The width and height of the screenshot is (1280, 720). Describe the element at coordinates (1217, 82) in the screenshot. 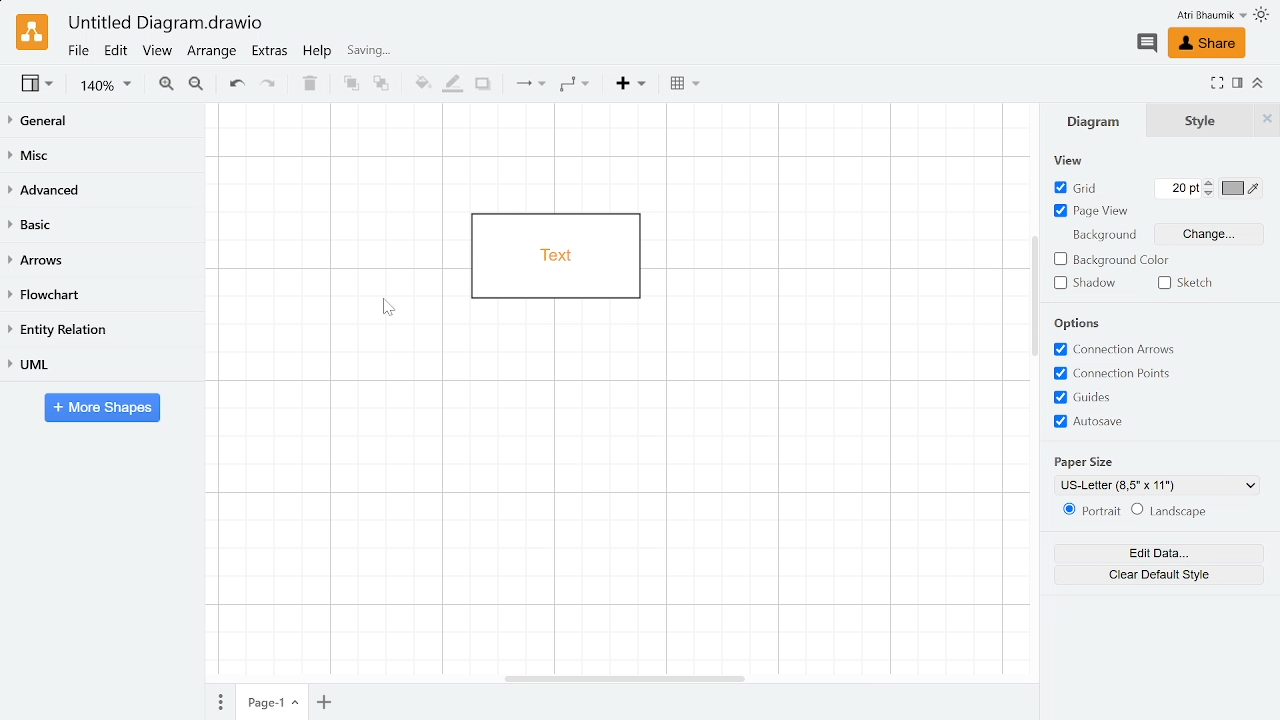

I see `Expand` at that location.